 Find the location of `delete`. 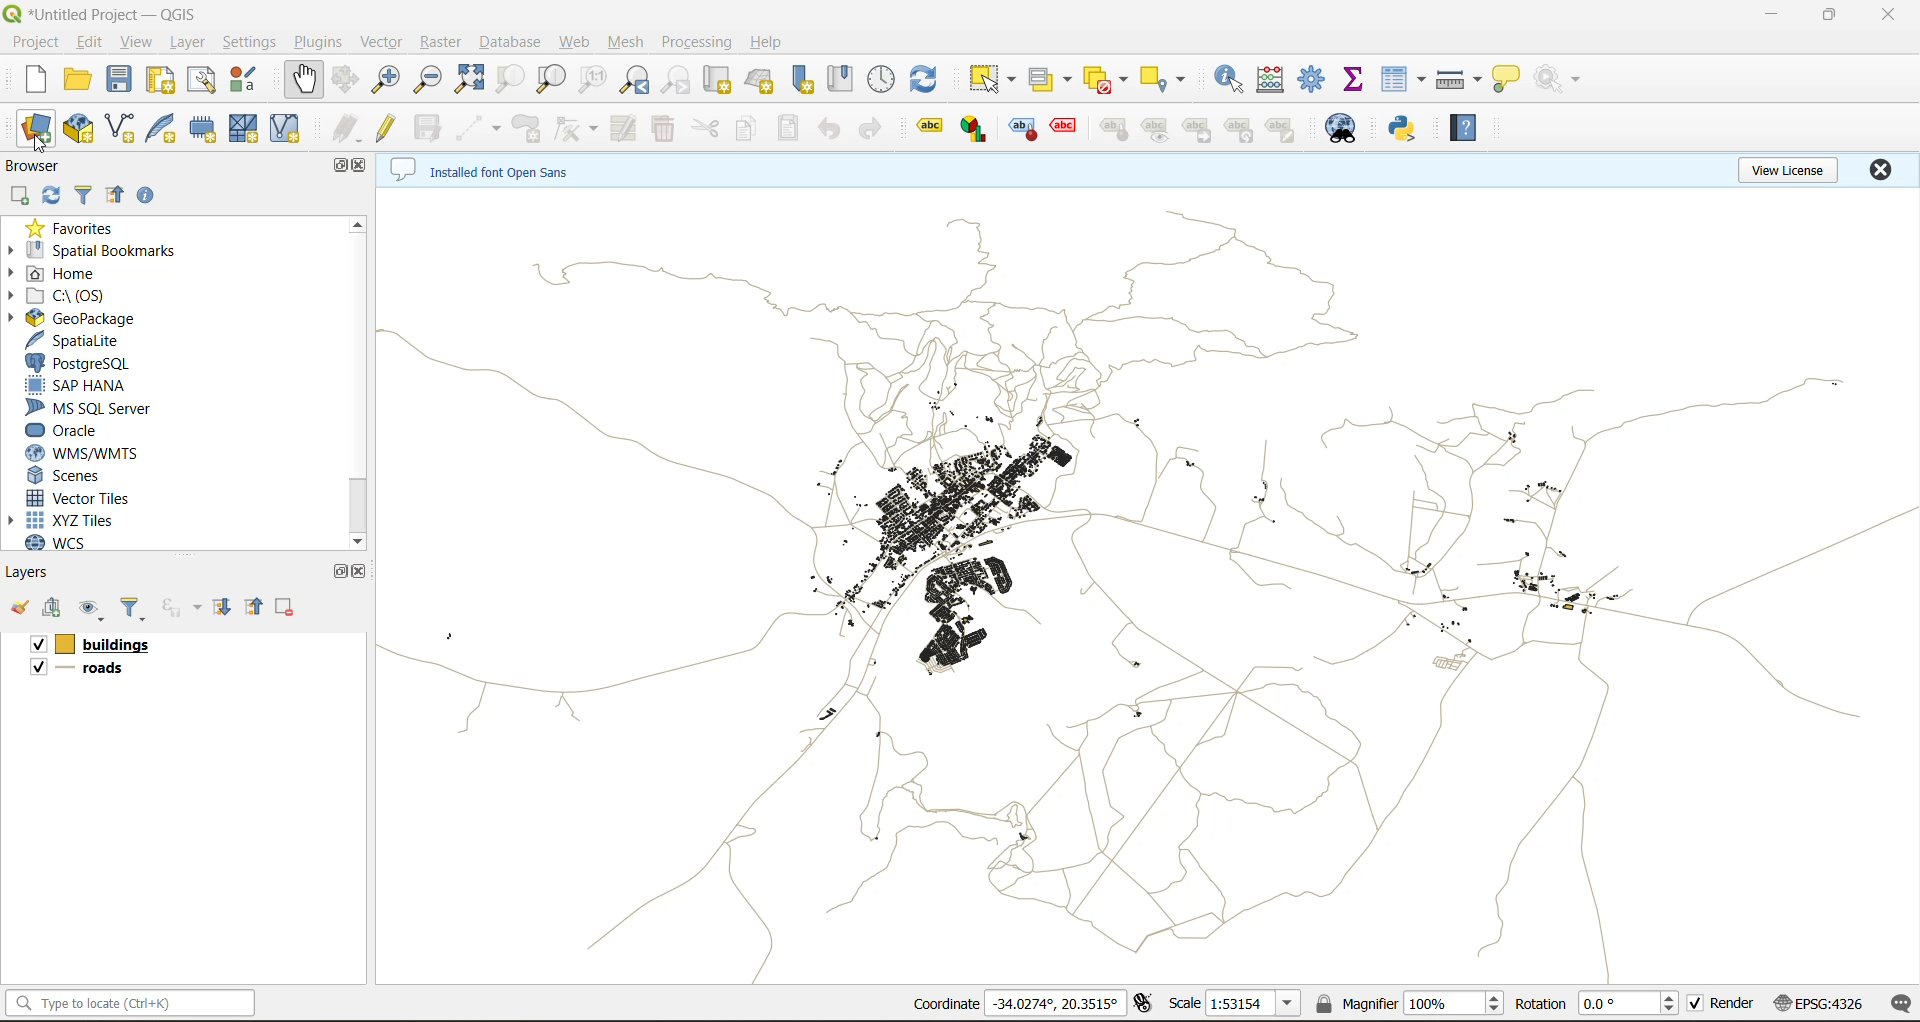

delete is located at coordinates (665, 129).